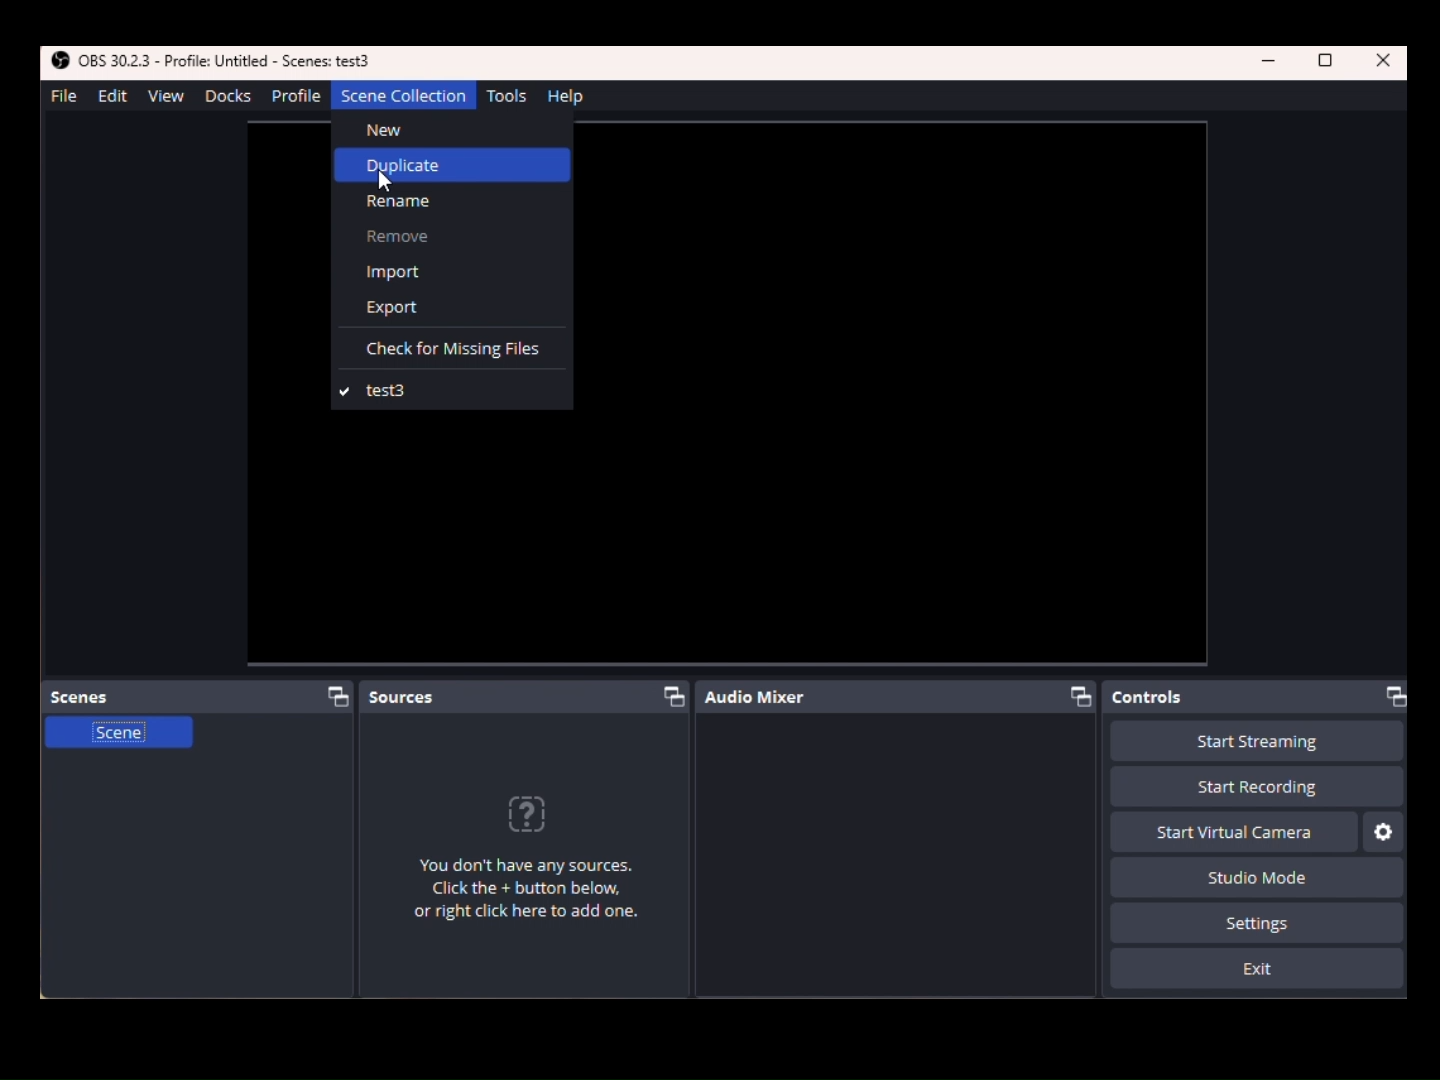 Image resolution: width=1440 pixels, height=1080 pixels. Describe the element at coordinates (452, 164) in the screenshot. I see `Duplicate` at that location.